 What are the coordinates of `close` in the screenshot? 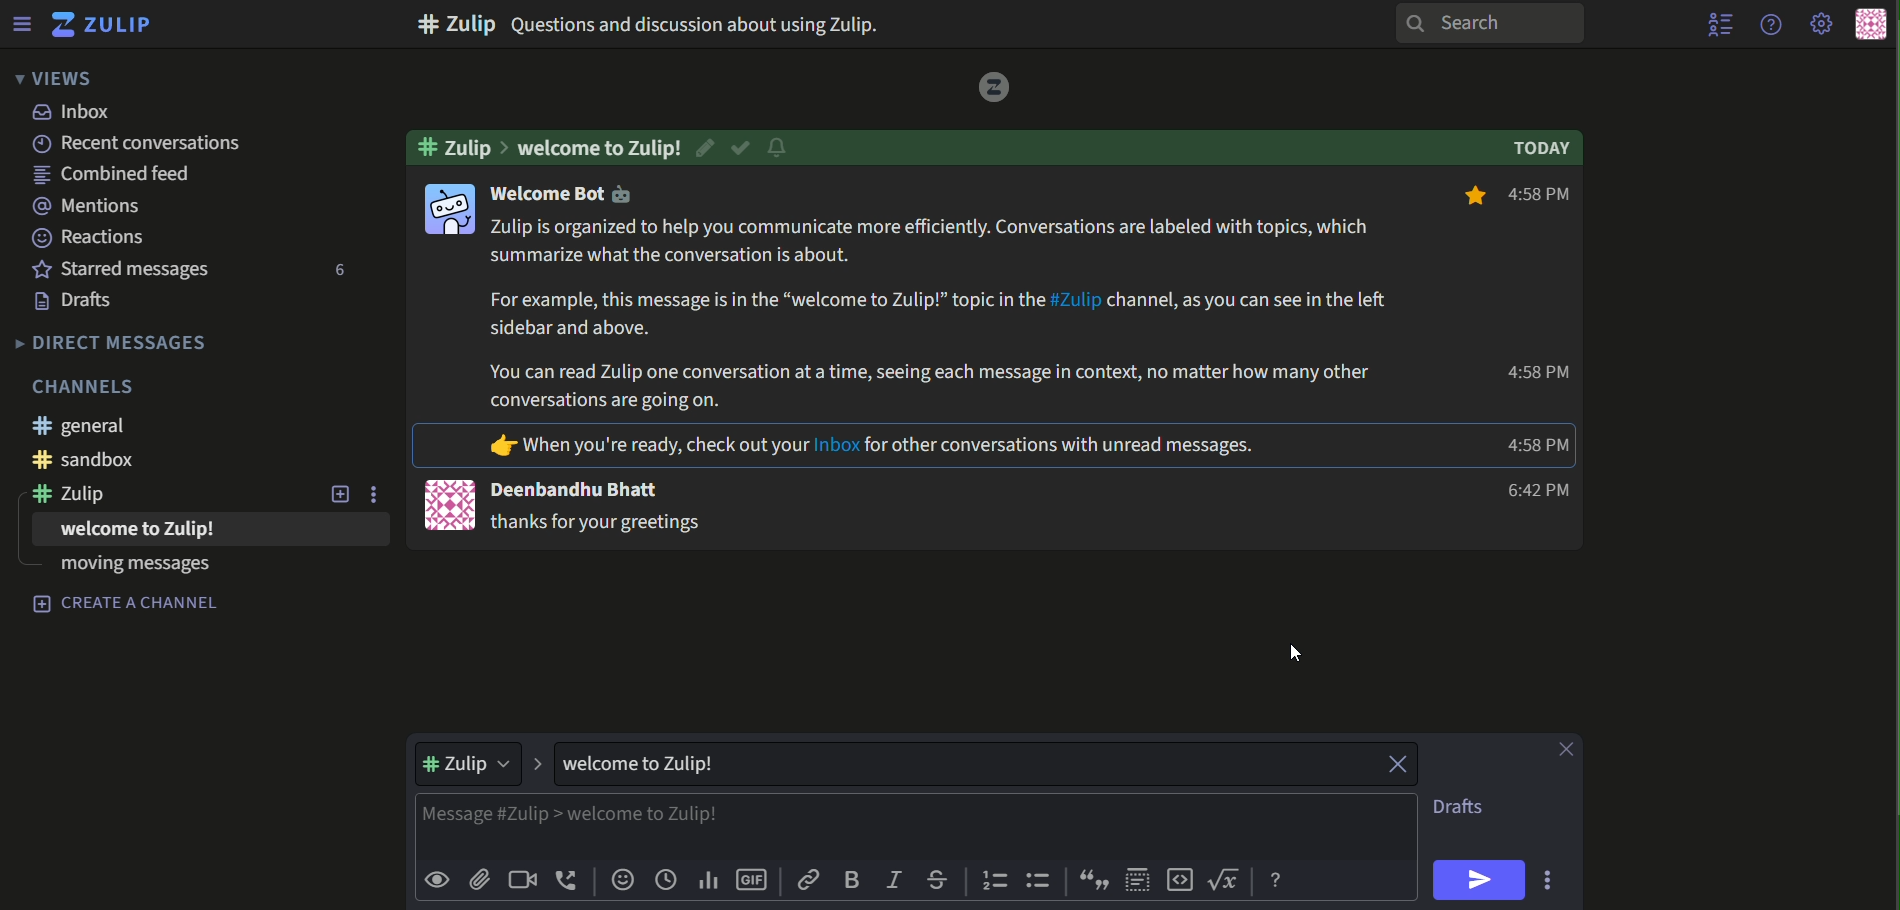 It's located at (1387, 763).